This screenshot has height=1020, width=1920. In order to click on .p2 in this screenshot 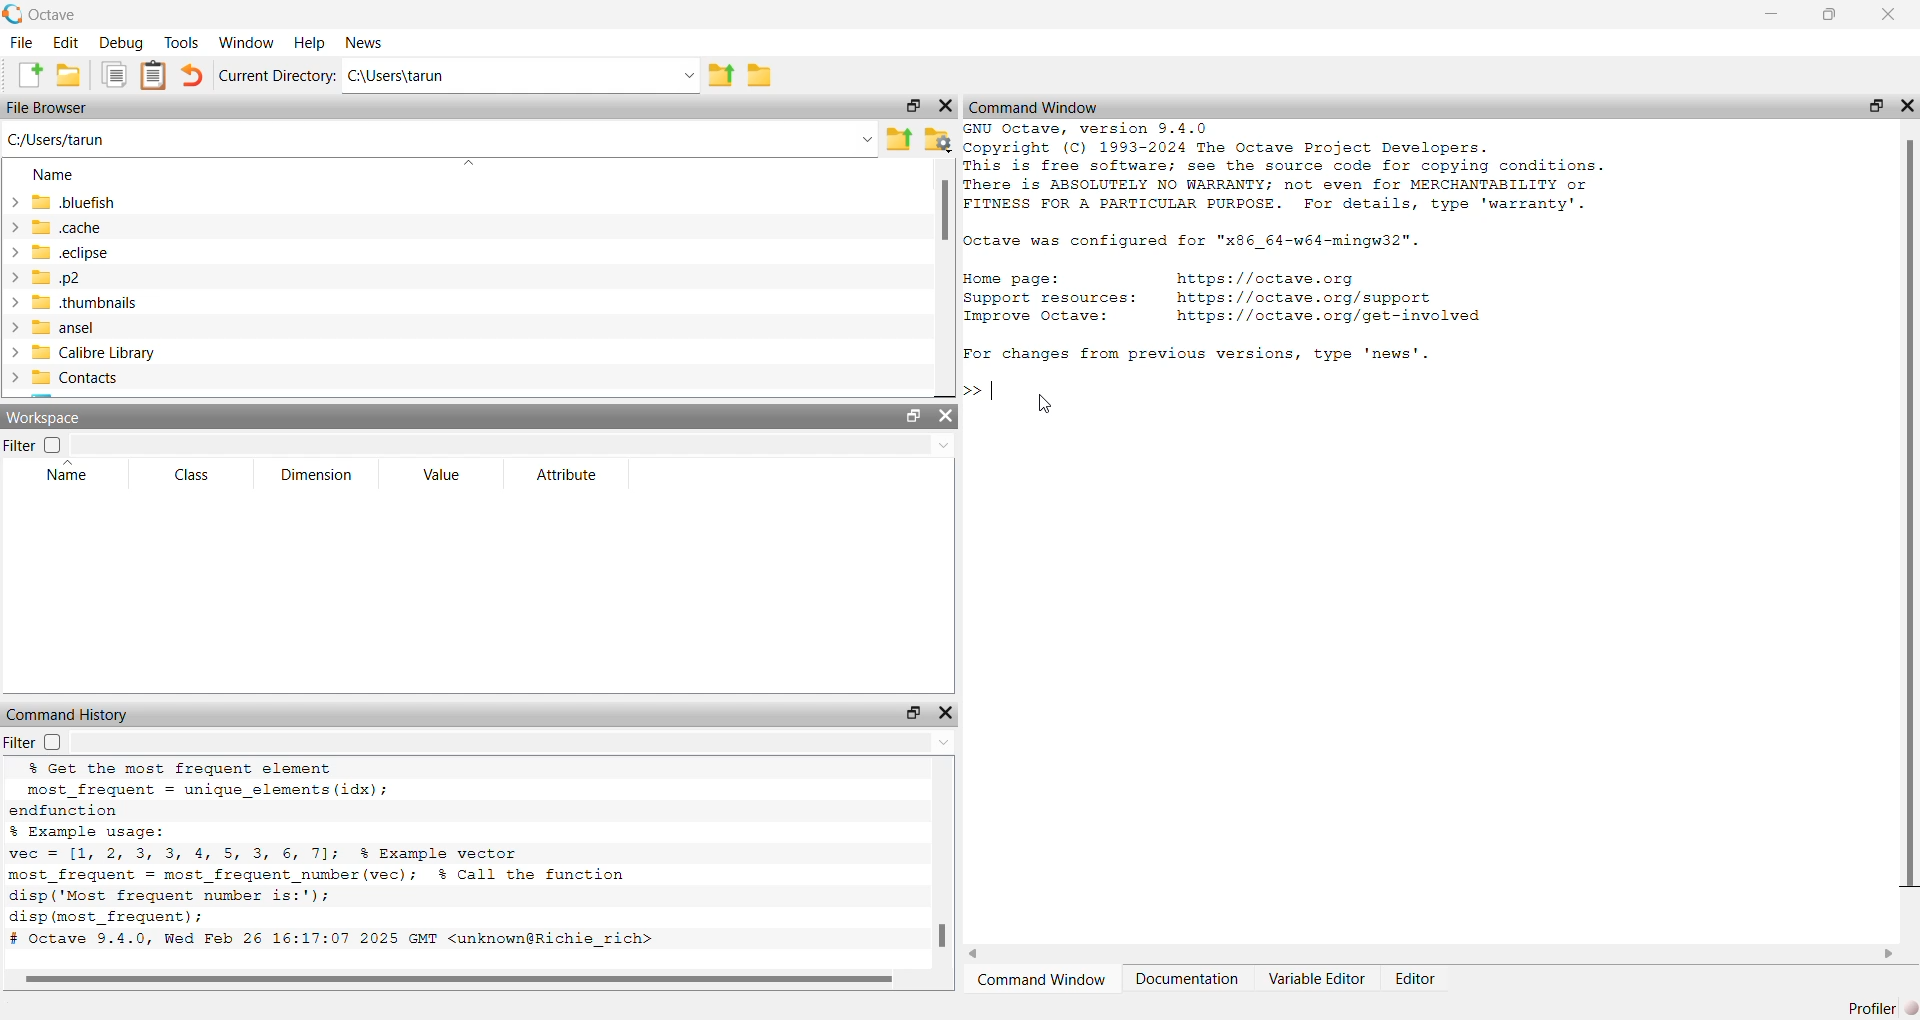, I will do `click(57, 277)`.